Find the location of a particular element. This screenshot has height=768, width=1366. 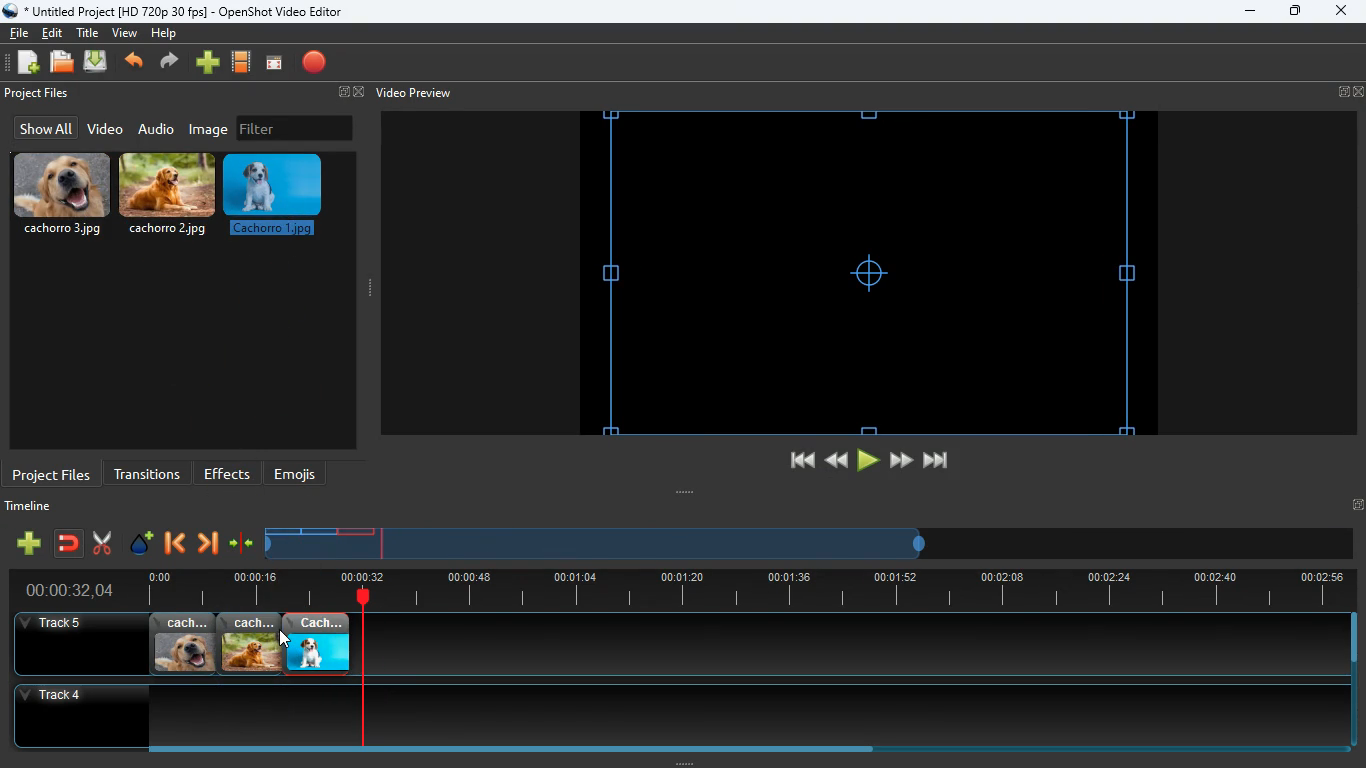

cachorro.3.jpg is located at coordinates (183, 644).